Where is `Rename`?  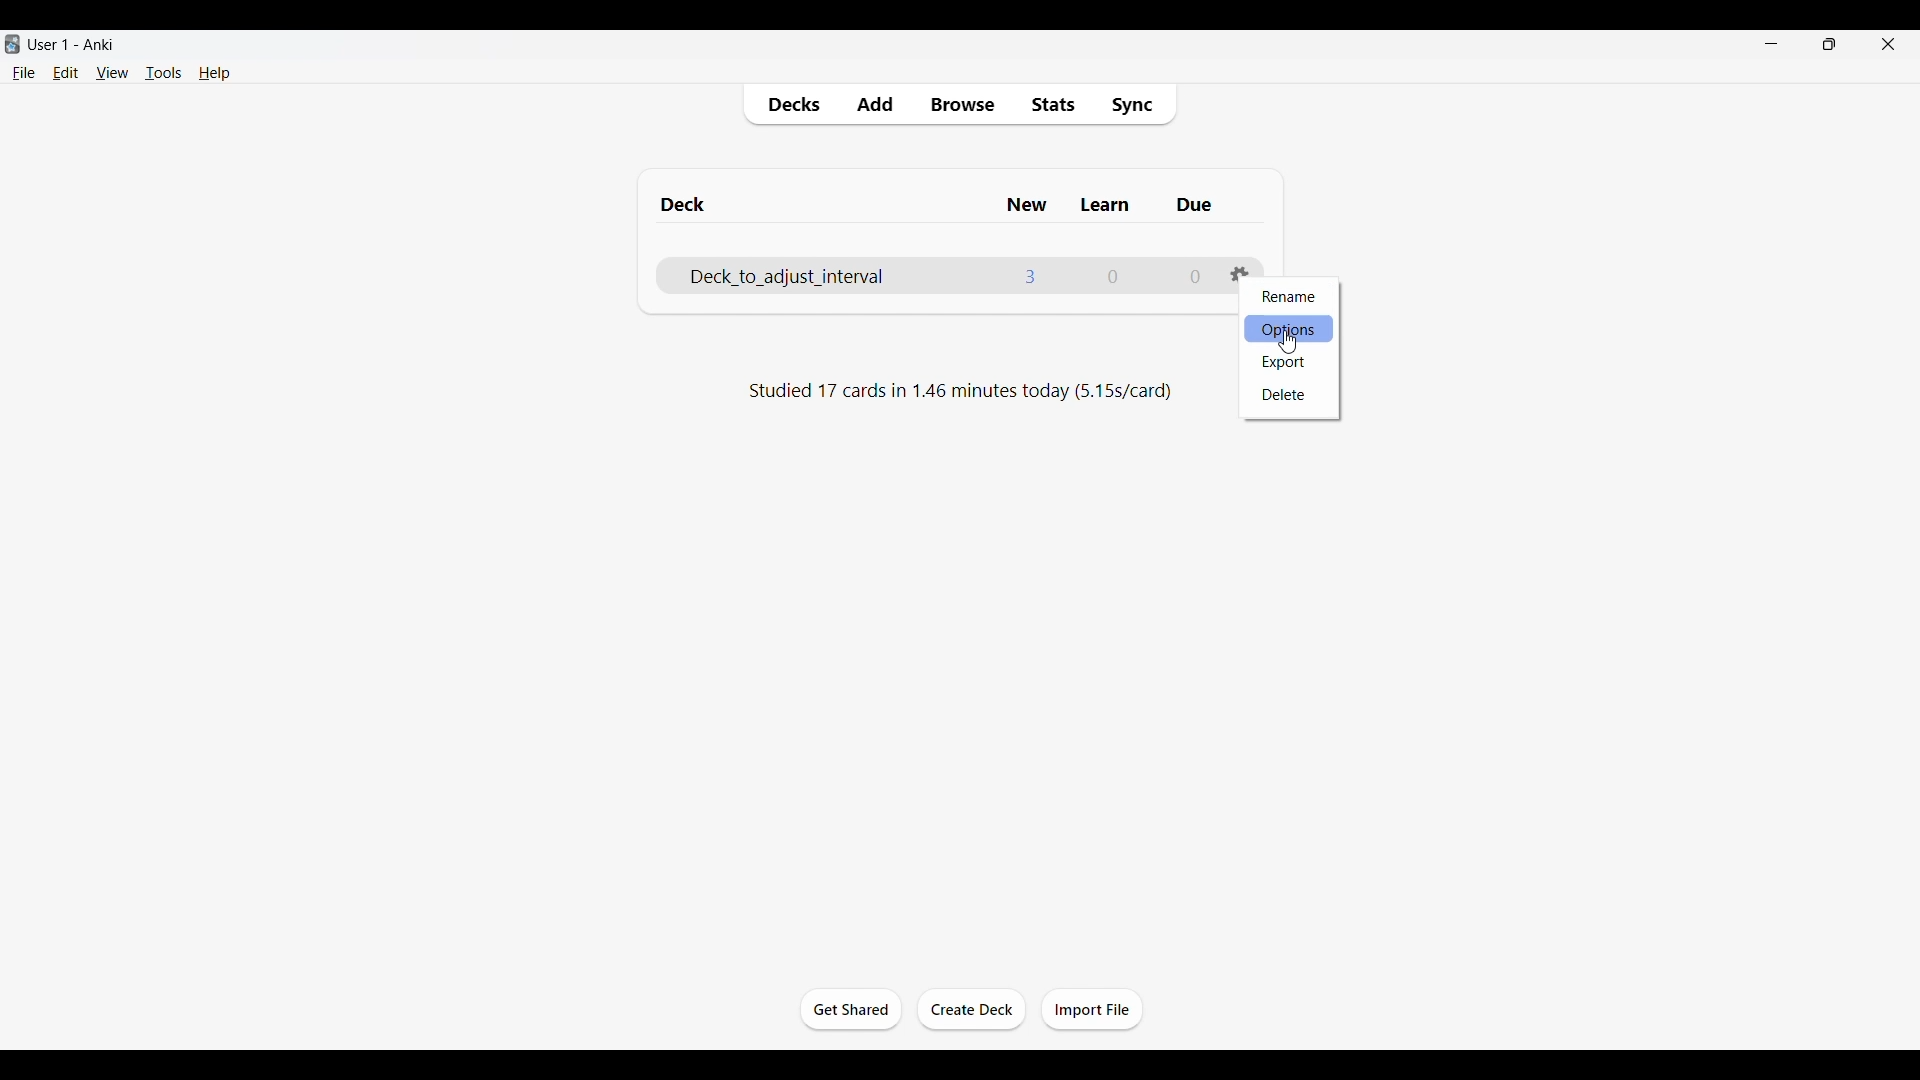
Rename is located at coordinates (1290, 295).